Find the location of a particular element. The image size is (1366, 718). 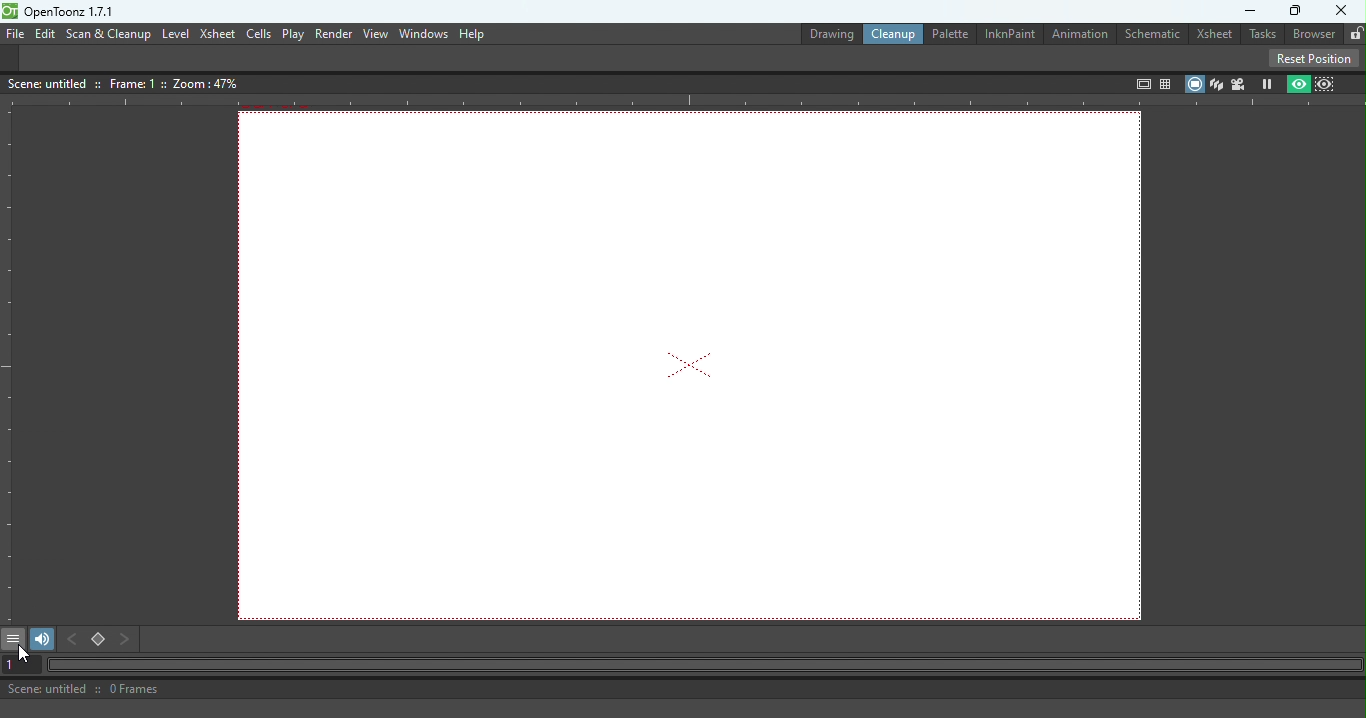

Schematic is located at coordinates (1155, 32).